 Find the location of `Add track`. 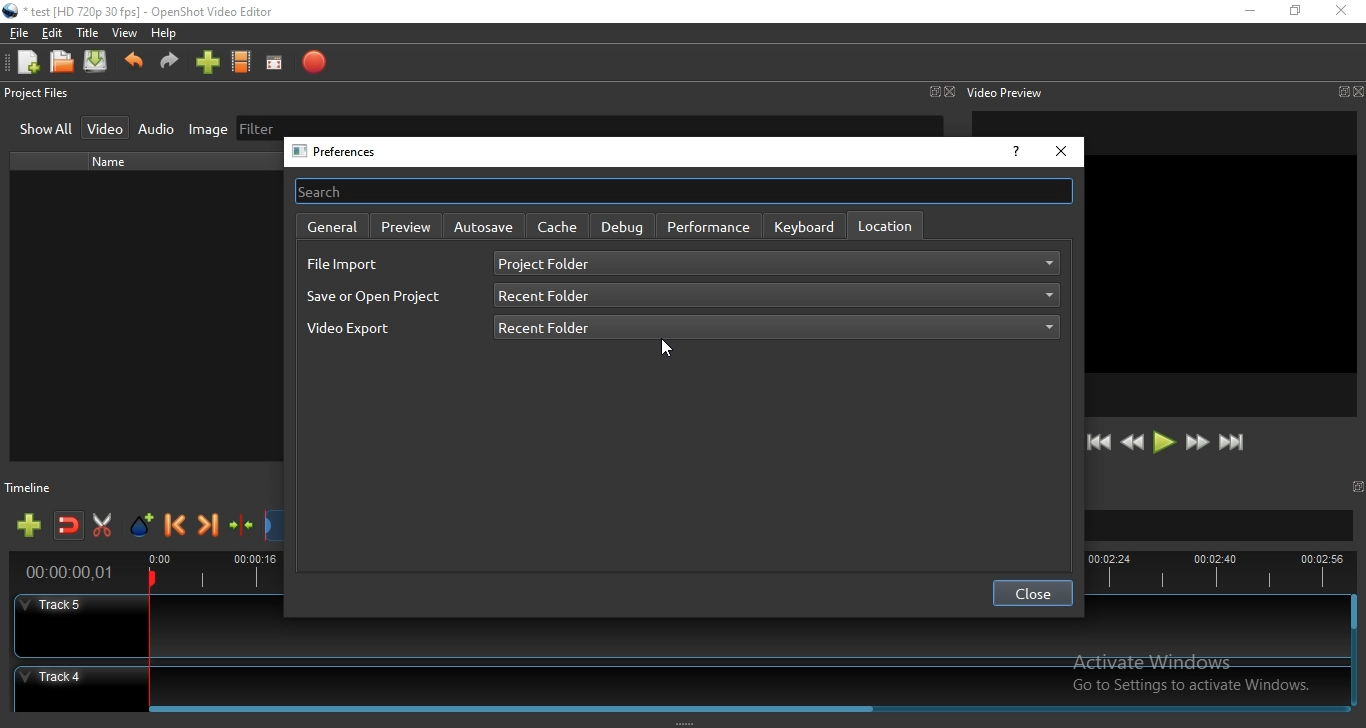

Add track is located at coordinates (31, 526).